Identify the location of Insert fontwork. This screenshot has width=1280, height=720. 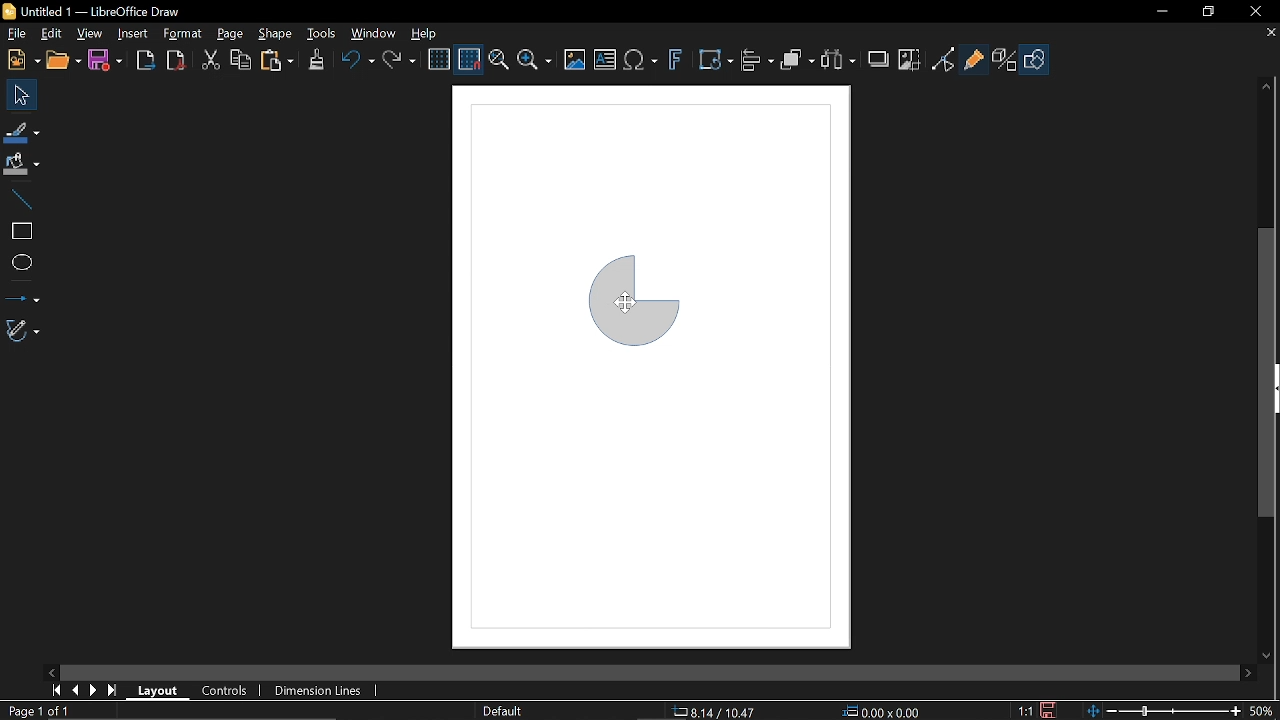
(678, 60).